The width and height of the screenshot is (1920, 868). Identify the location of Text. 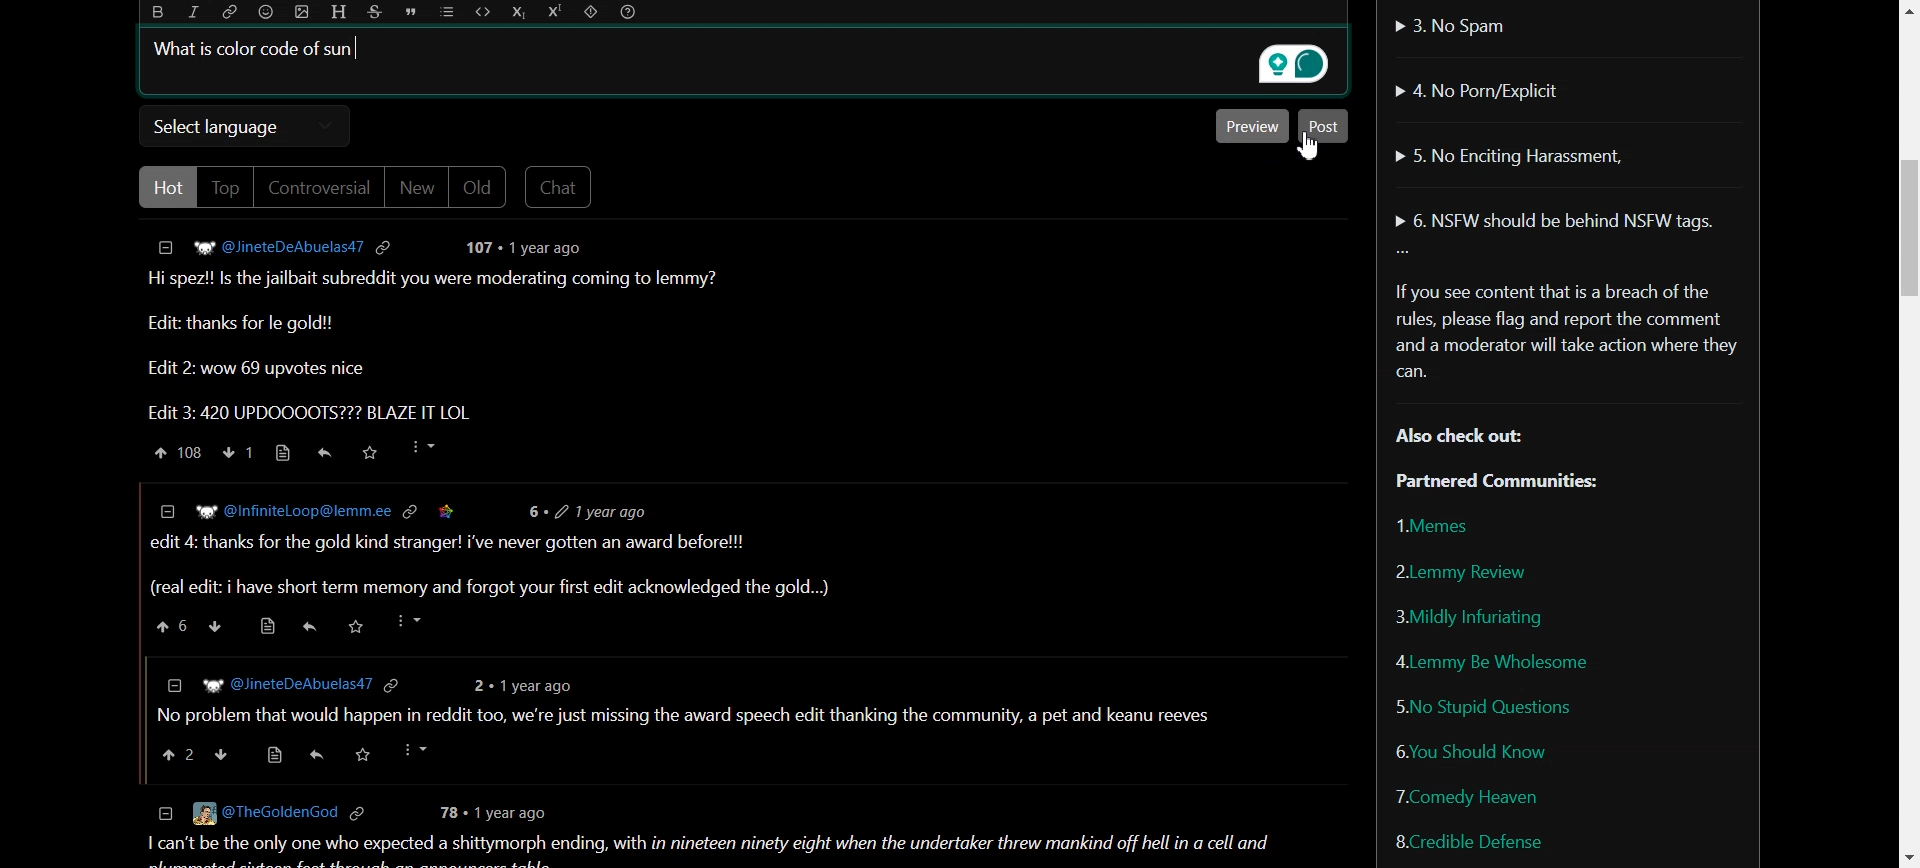
(249, 48).